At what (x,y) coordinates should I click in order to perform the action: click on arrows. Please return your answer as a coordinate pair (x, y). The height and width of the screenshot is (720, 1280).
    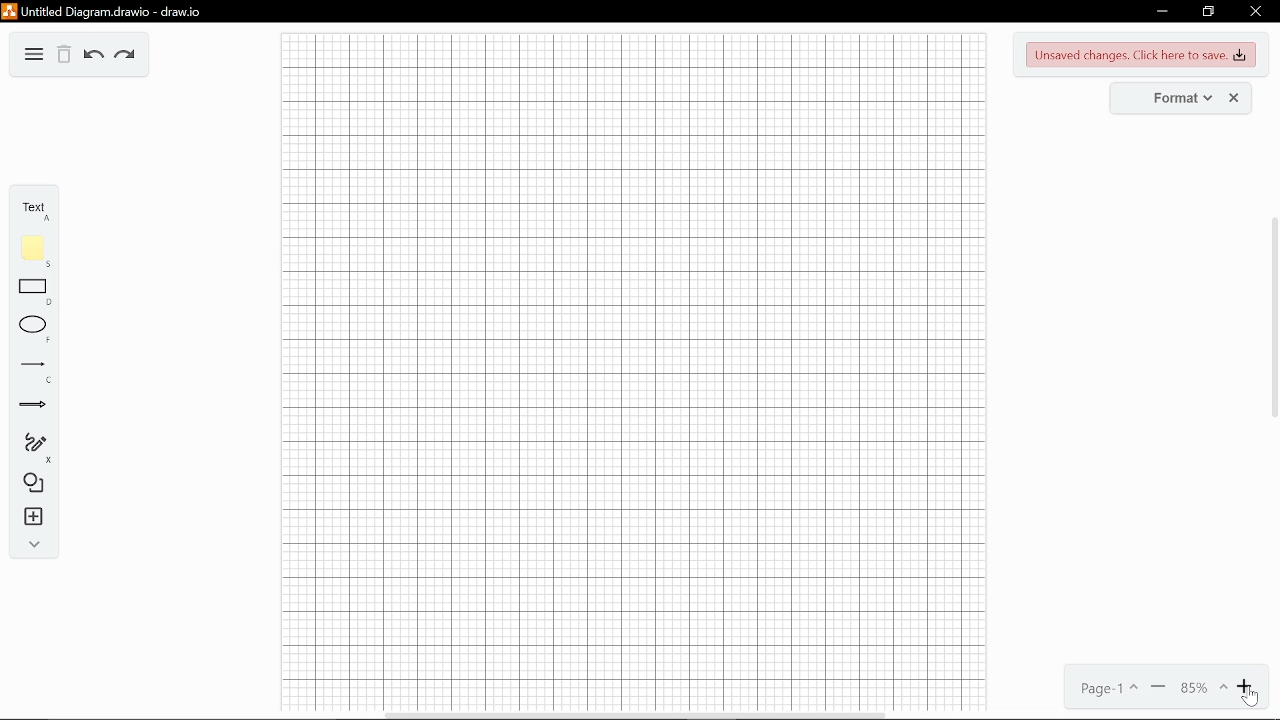
    Looking at the image, I should click on (28, 406).